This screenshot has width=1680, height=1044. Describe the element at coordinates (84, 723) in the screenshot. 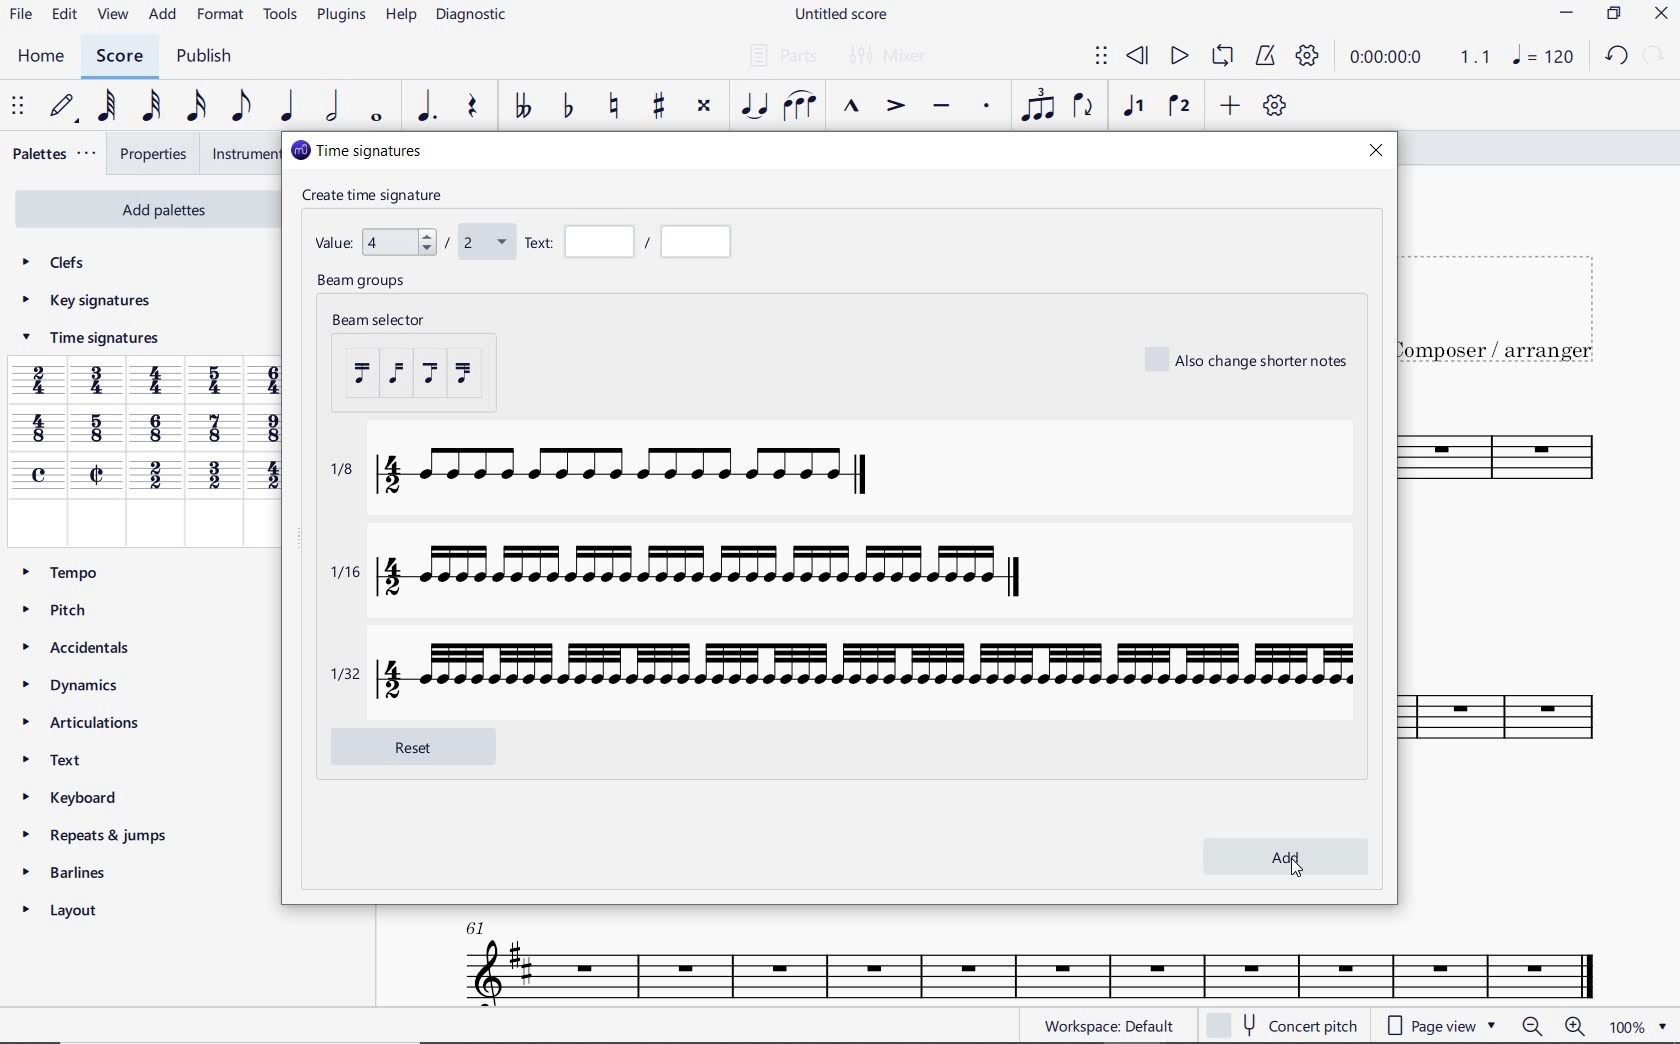

I see `ARTICULATIONS` at that location.